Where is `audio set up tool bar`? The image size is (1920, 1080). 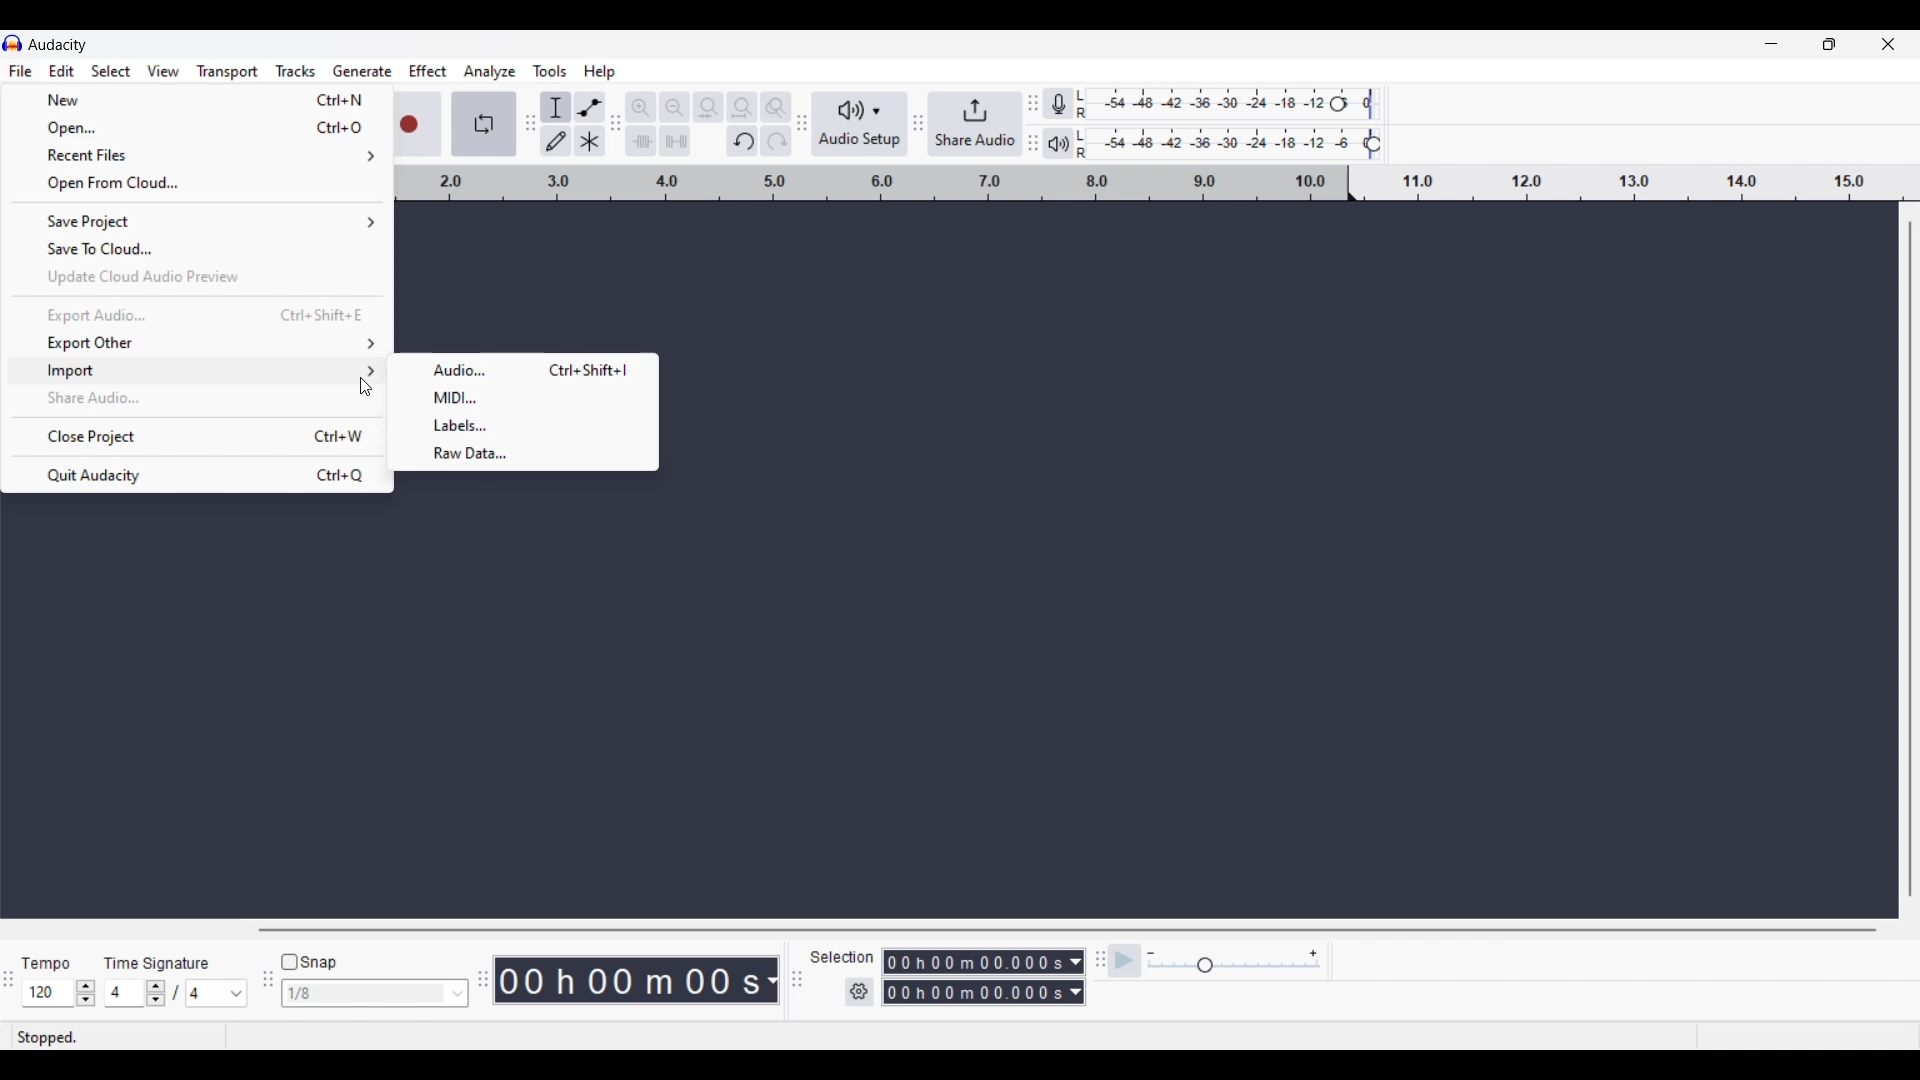 audio set up tool bar is located at coordinates (800, 127).